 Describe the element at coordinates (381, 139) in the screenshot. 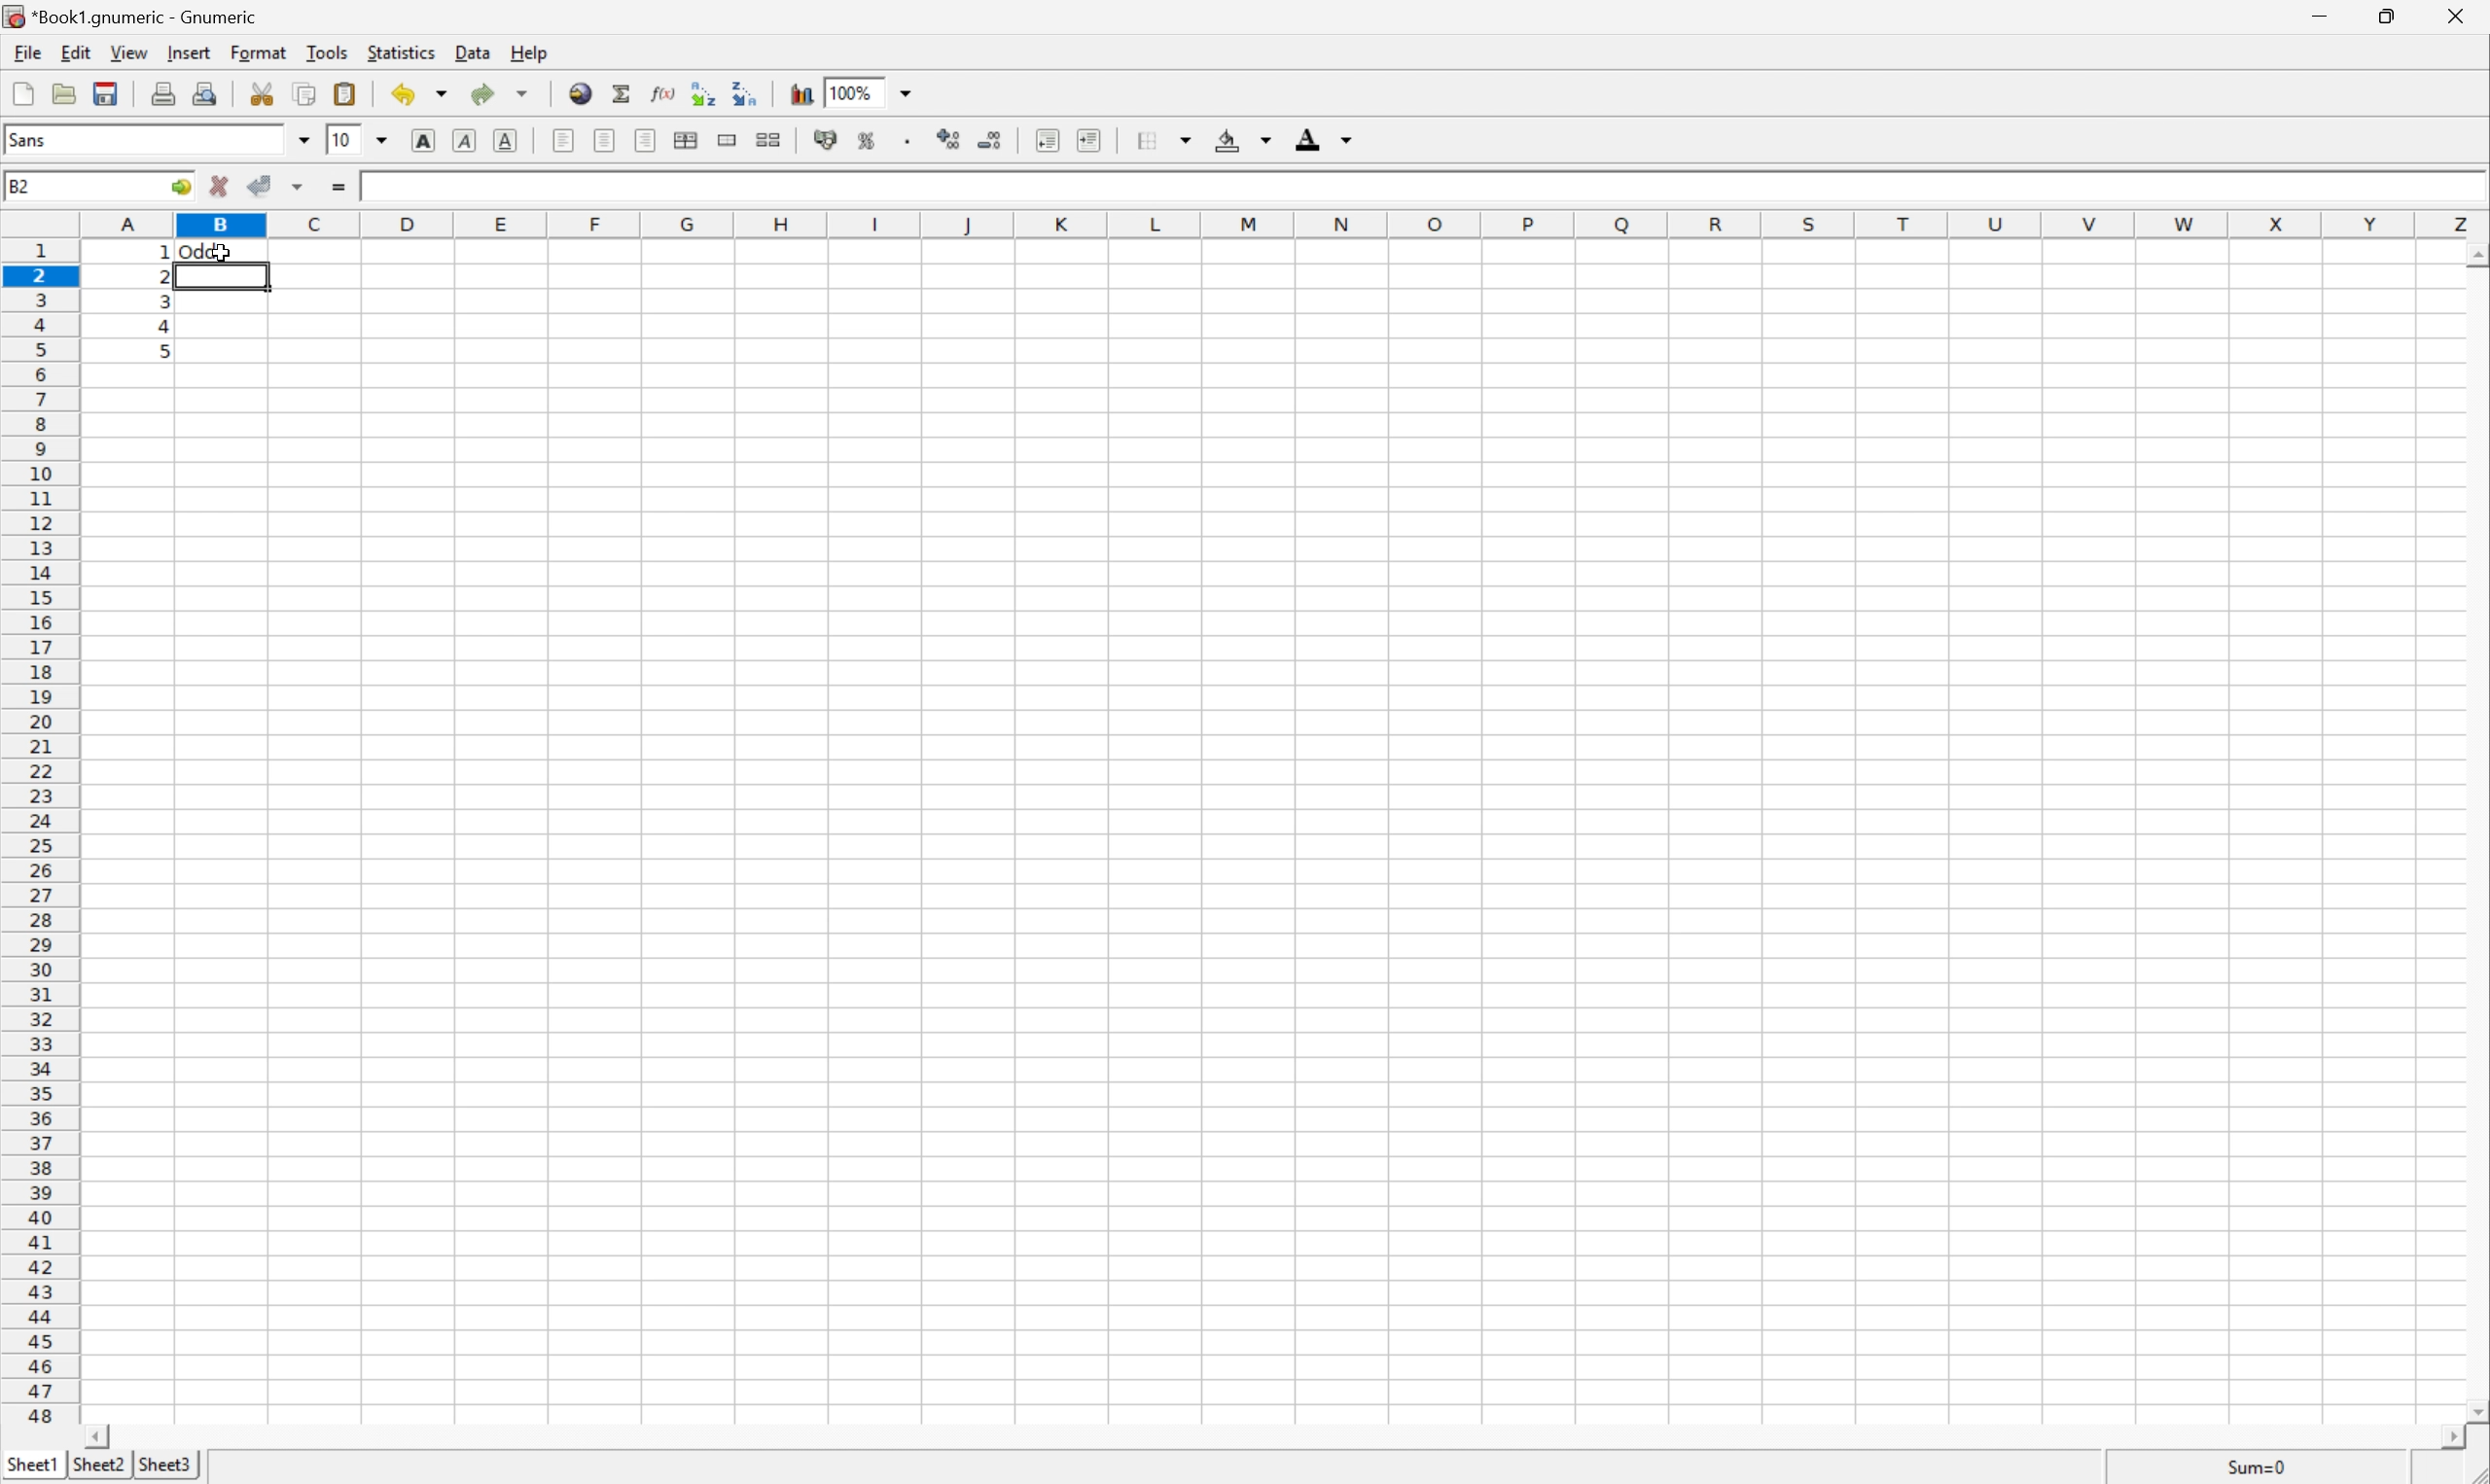

I see `Drop Down` at that location.